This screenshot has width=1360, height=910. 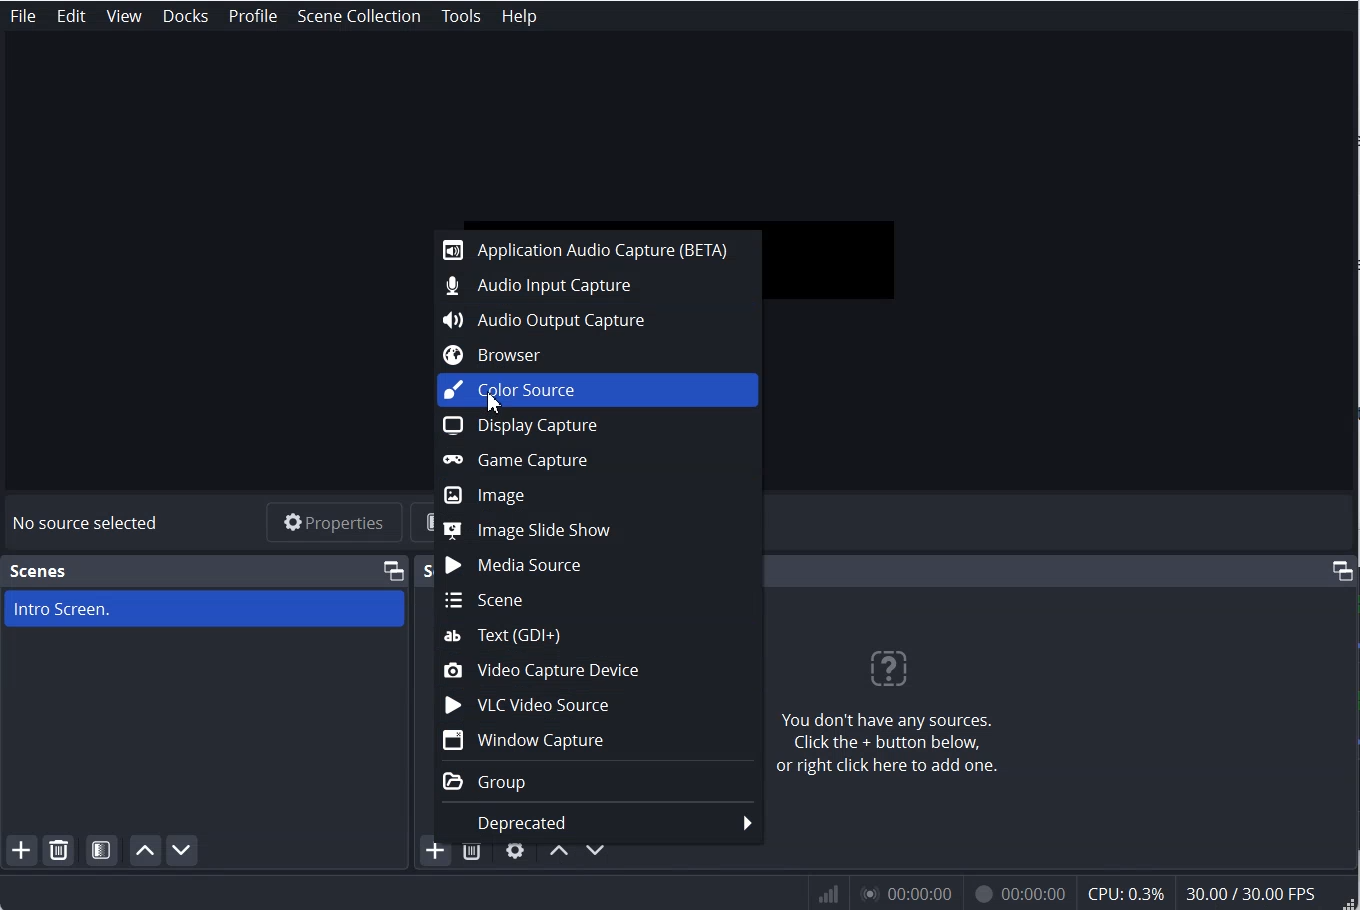 I want to click on Group, so click(x=596, y=782).